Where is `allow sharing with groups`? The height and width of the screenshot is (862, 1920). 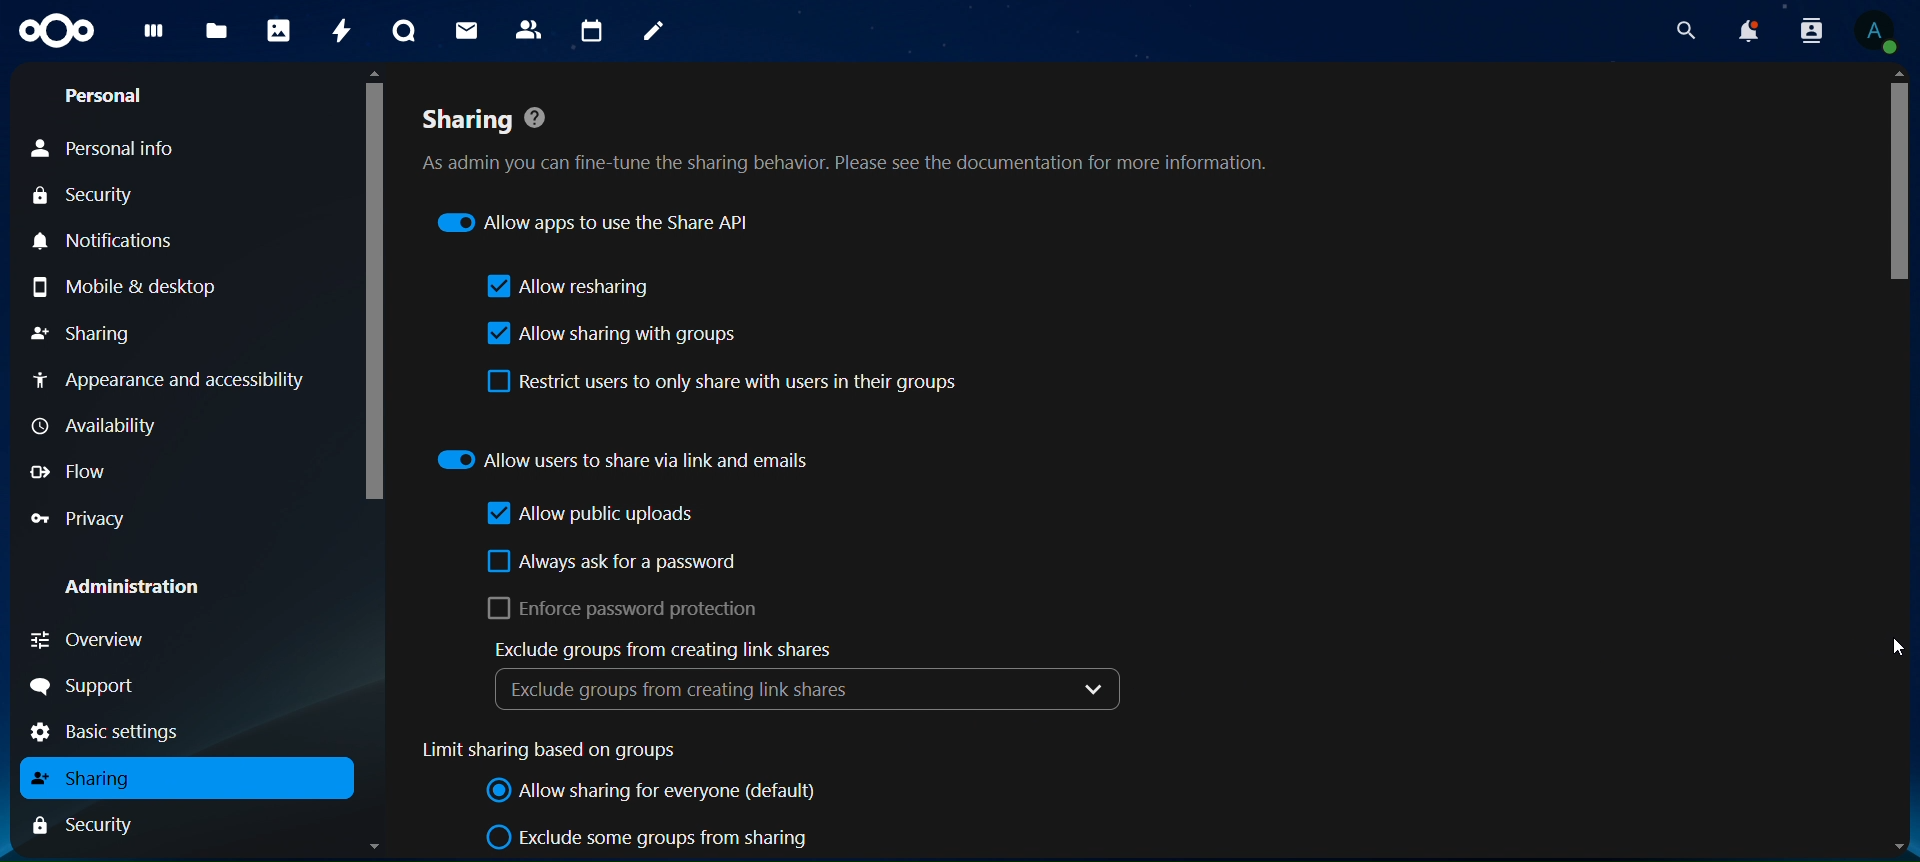 allow sharing with groups is located at coordinates (612, 336).